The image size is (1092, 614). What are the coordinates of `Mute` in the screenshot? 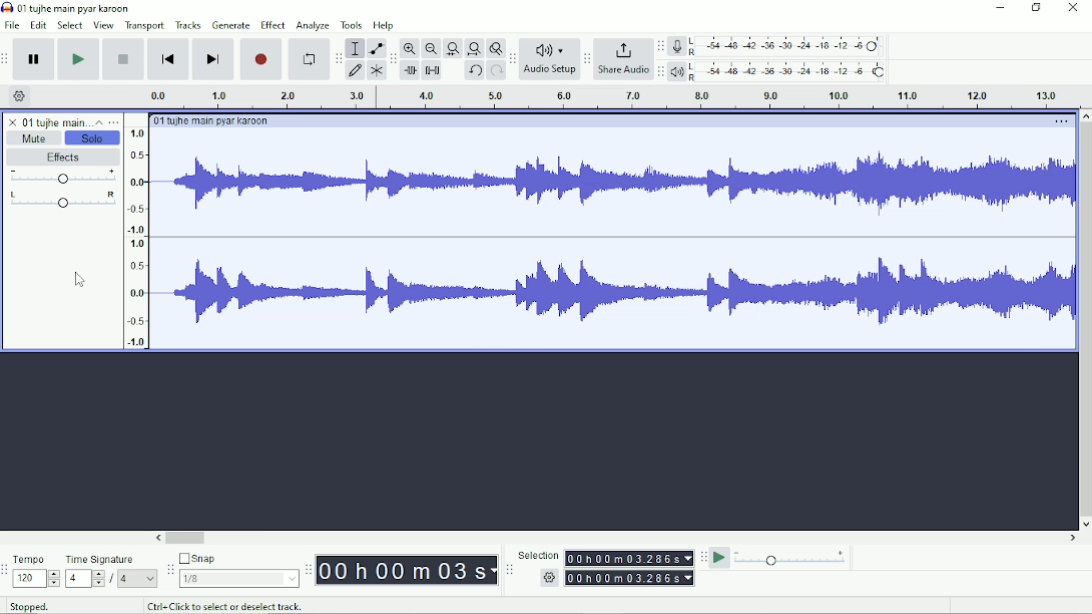 It's located at (32, 138).